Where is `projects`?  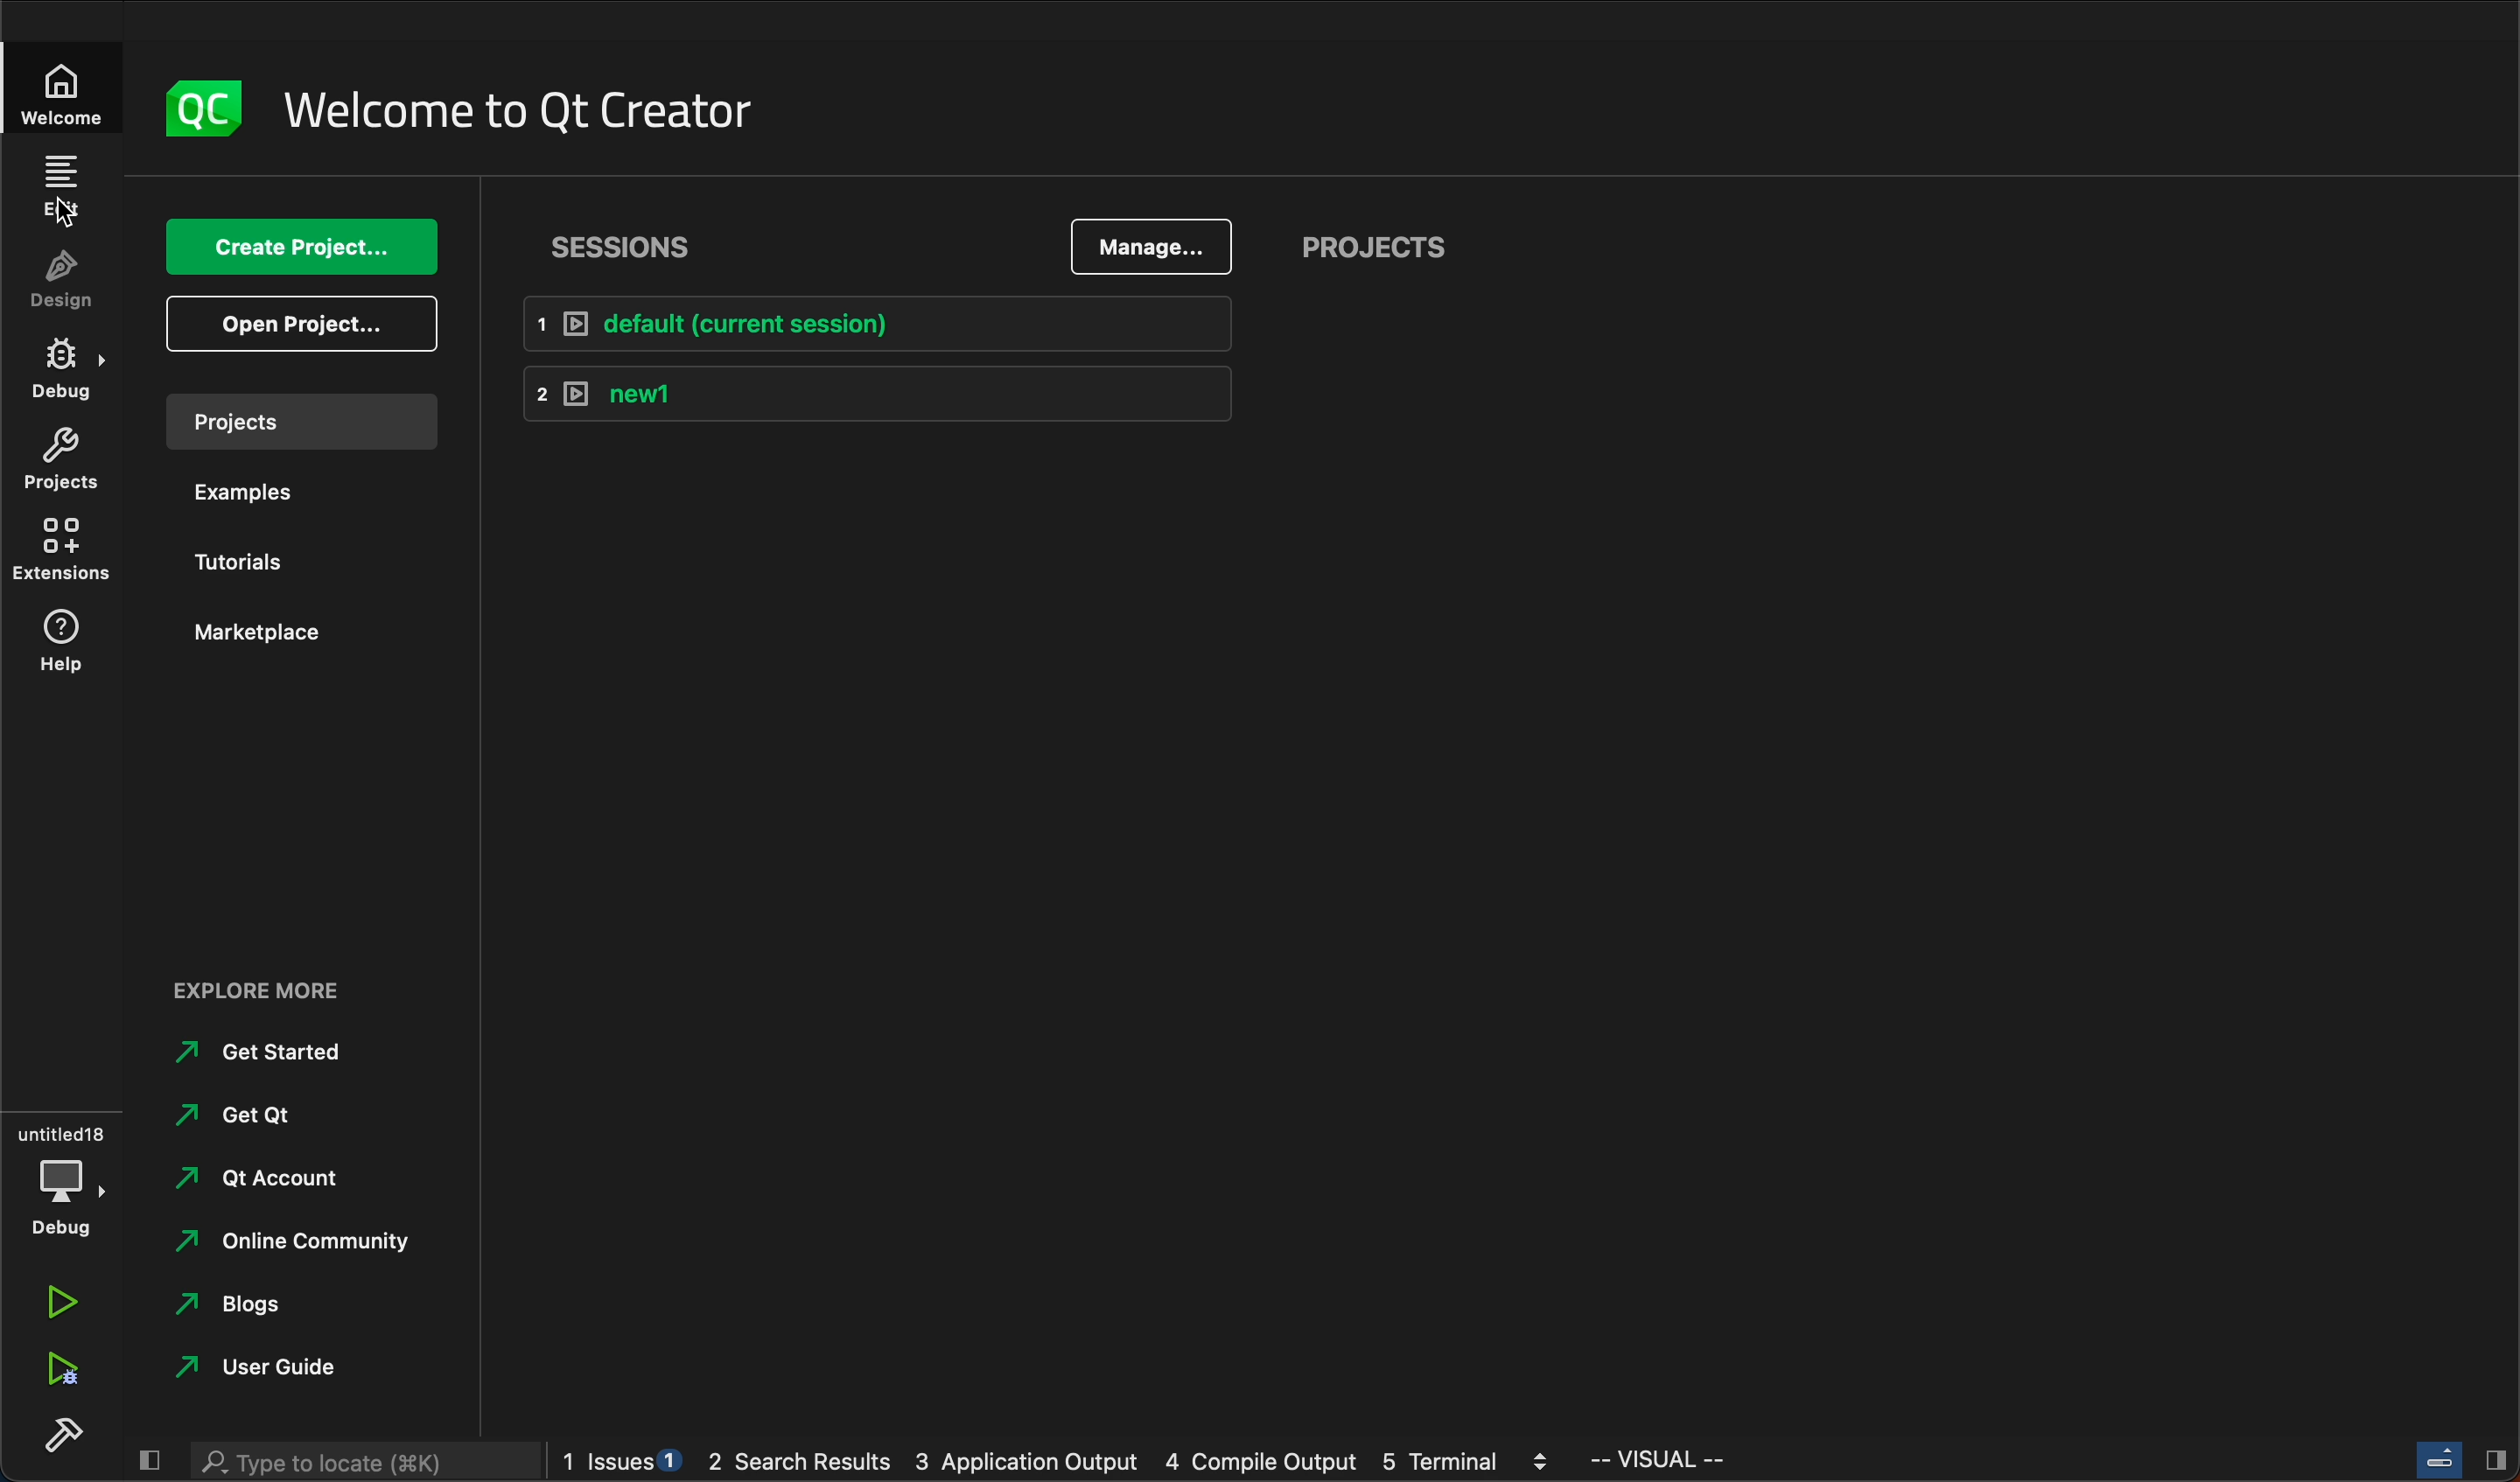 projects is located at coordinates (70, 462).